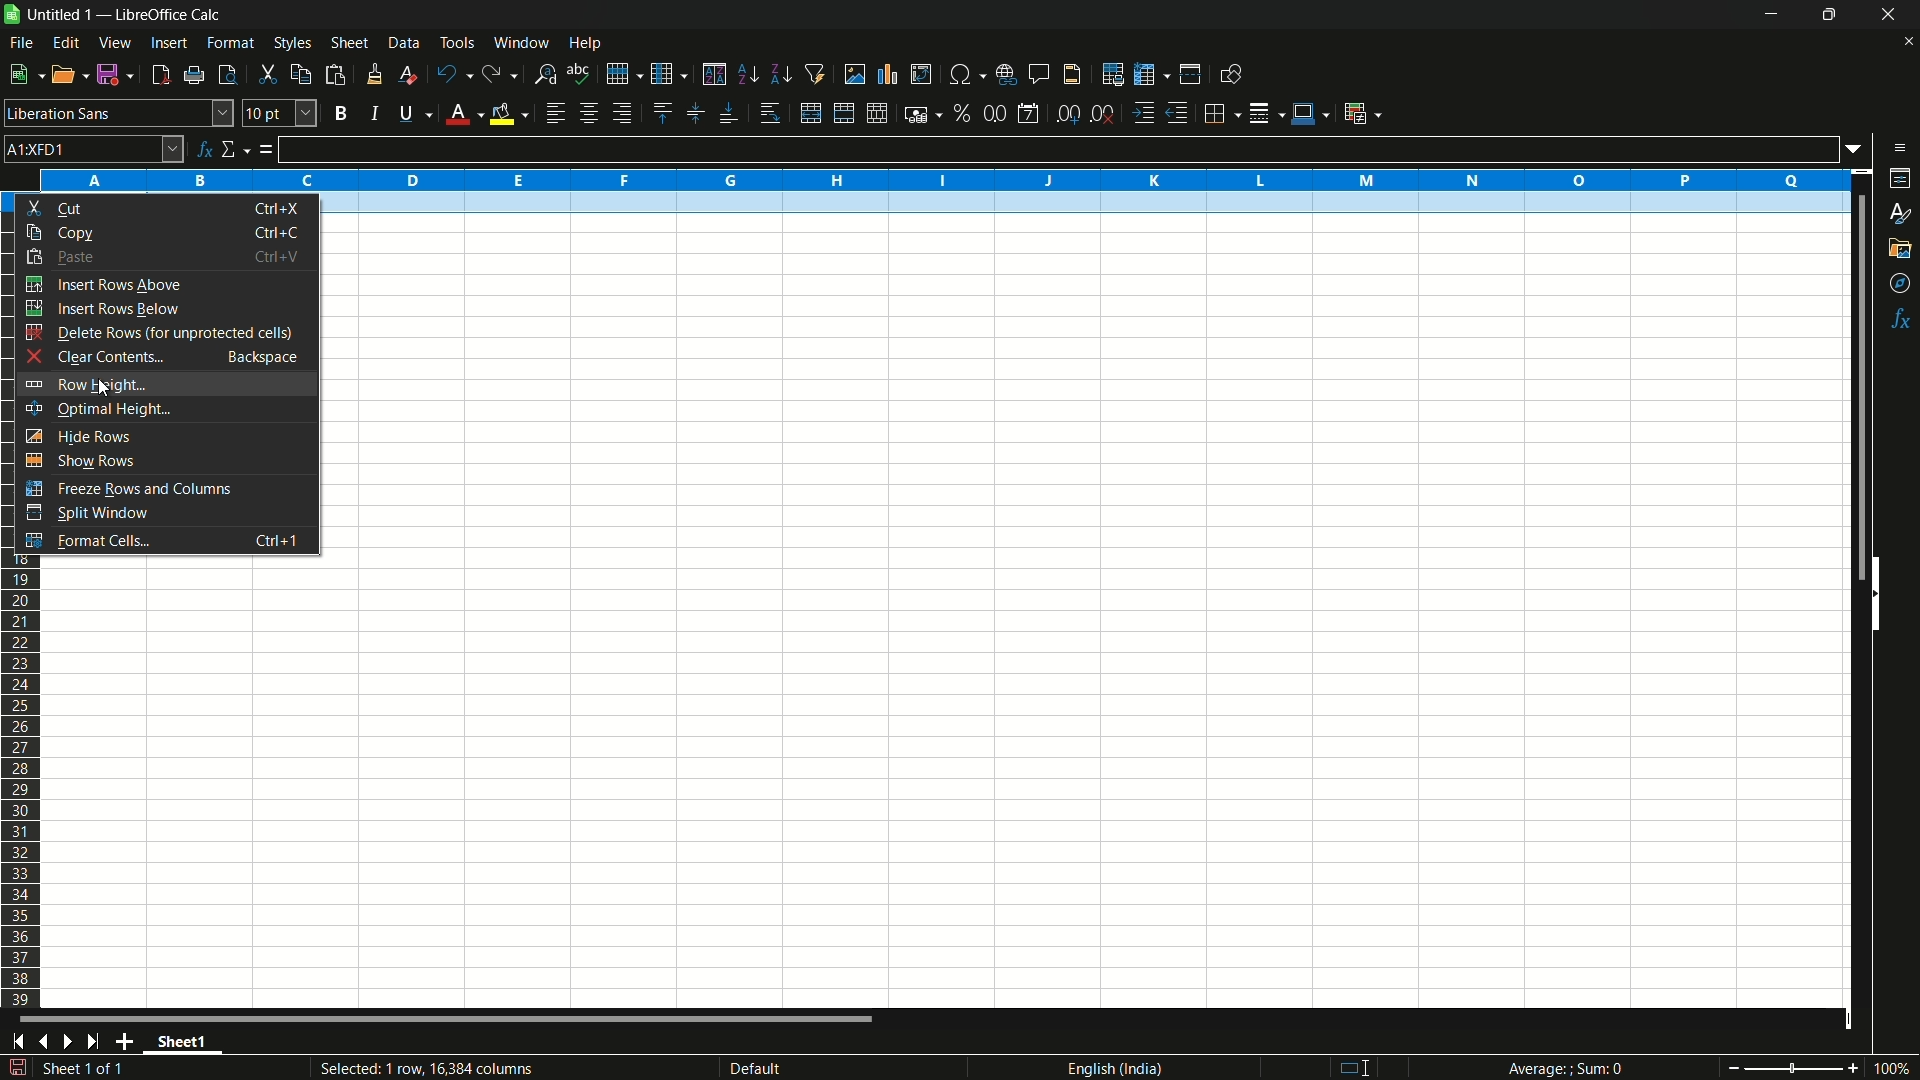 This screenshot has height=1080, width=1920. I want to click on scroll to last sheet, so click(99, 1042).